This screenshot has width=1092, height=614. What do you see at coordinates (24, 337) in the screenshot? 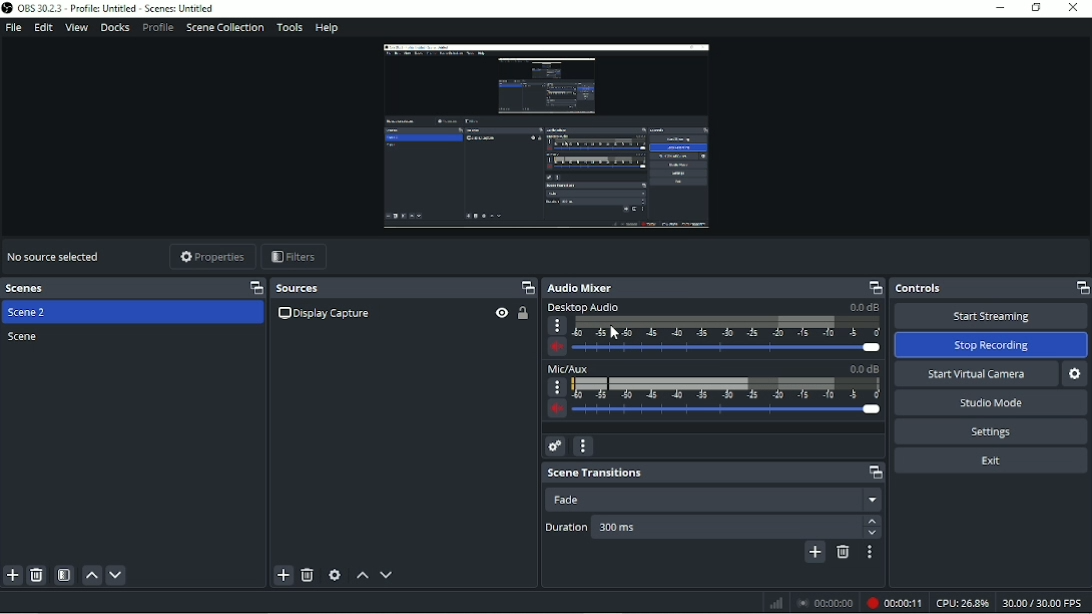
I see `Scene` at bounding box center [24, 337].